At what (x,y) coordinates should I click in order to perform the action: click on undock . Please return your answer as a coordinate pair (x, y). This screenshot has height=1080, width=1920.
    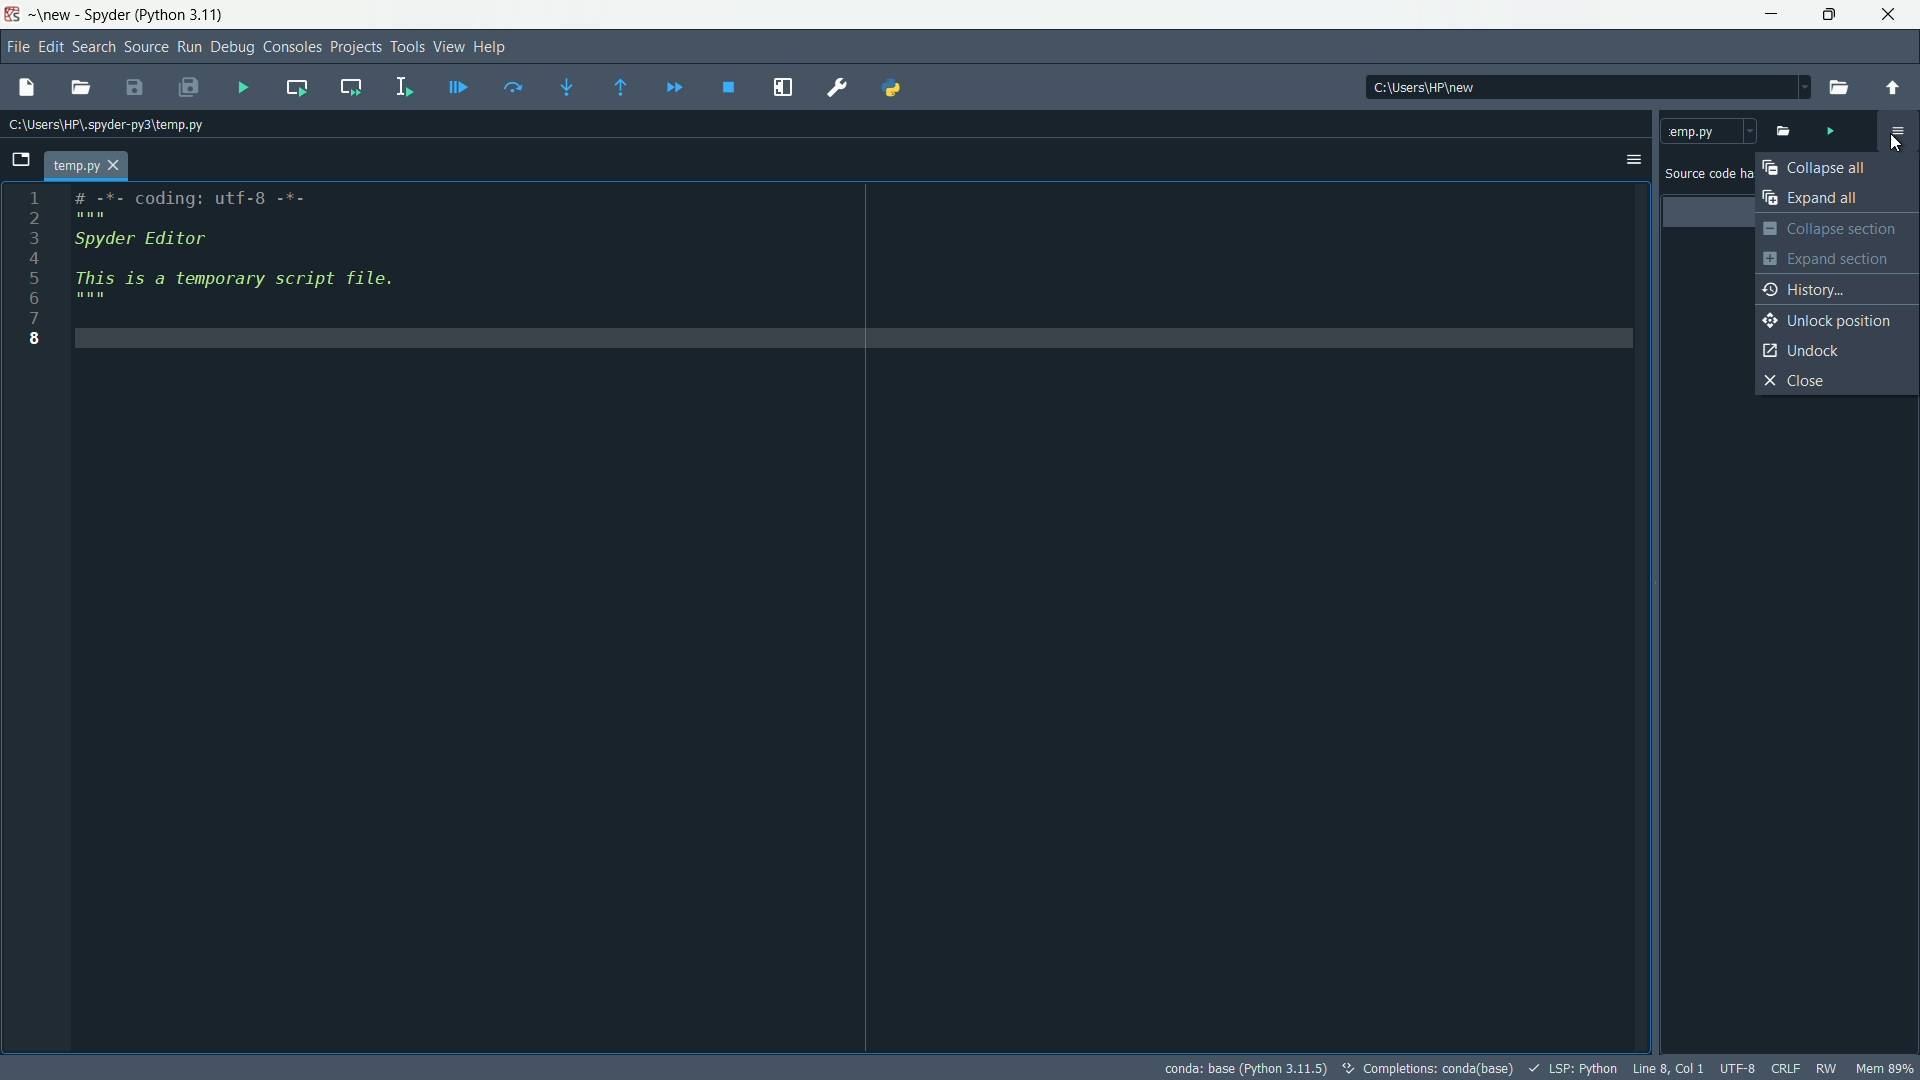
    Looking at the image, I should click on (1836, 351).